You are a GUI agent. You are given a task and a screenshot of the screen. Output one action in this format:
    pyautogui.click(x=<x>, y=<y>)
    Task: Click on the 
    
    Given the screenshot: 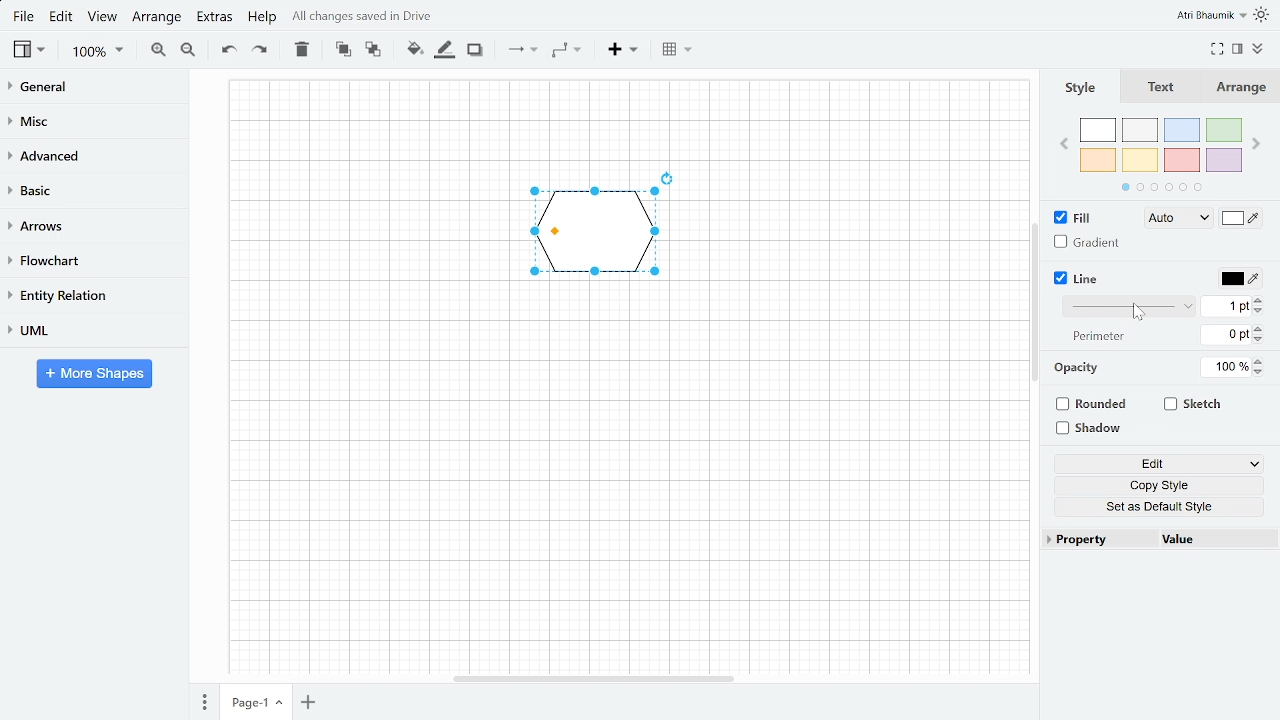 What is the action you would take?
    pyautogui.click(x=1034, y=302)
    